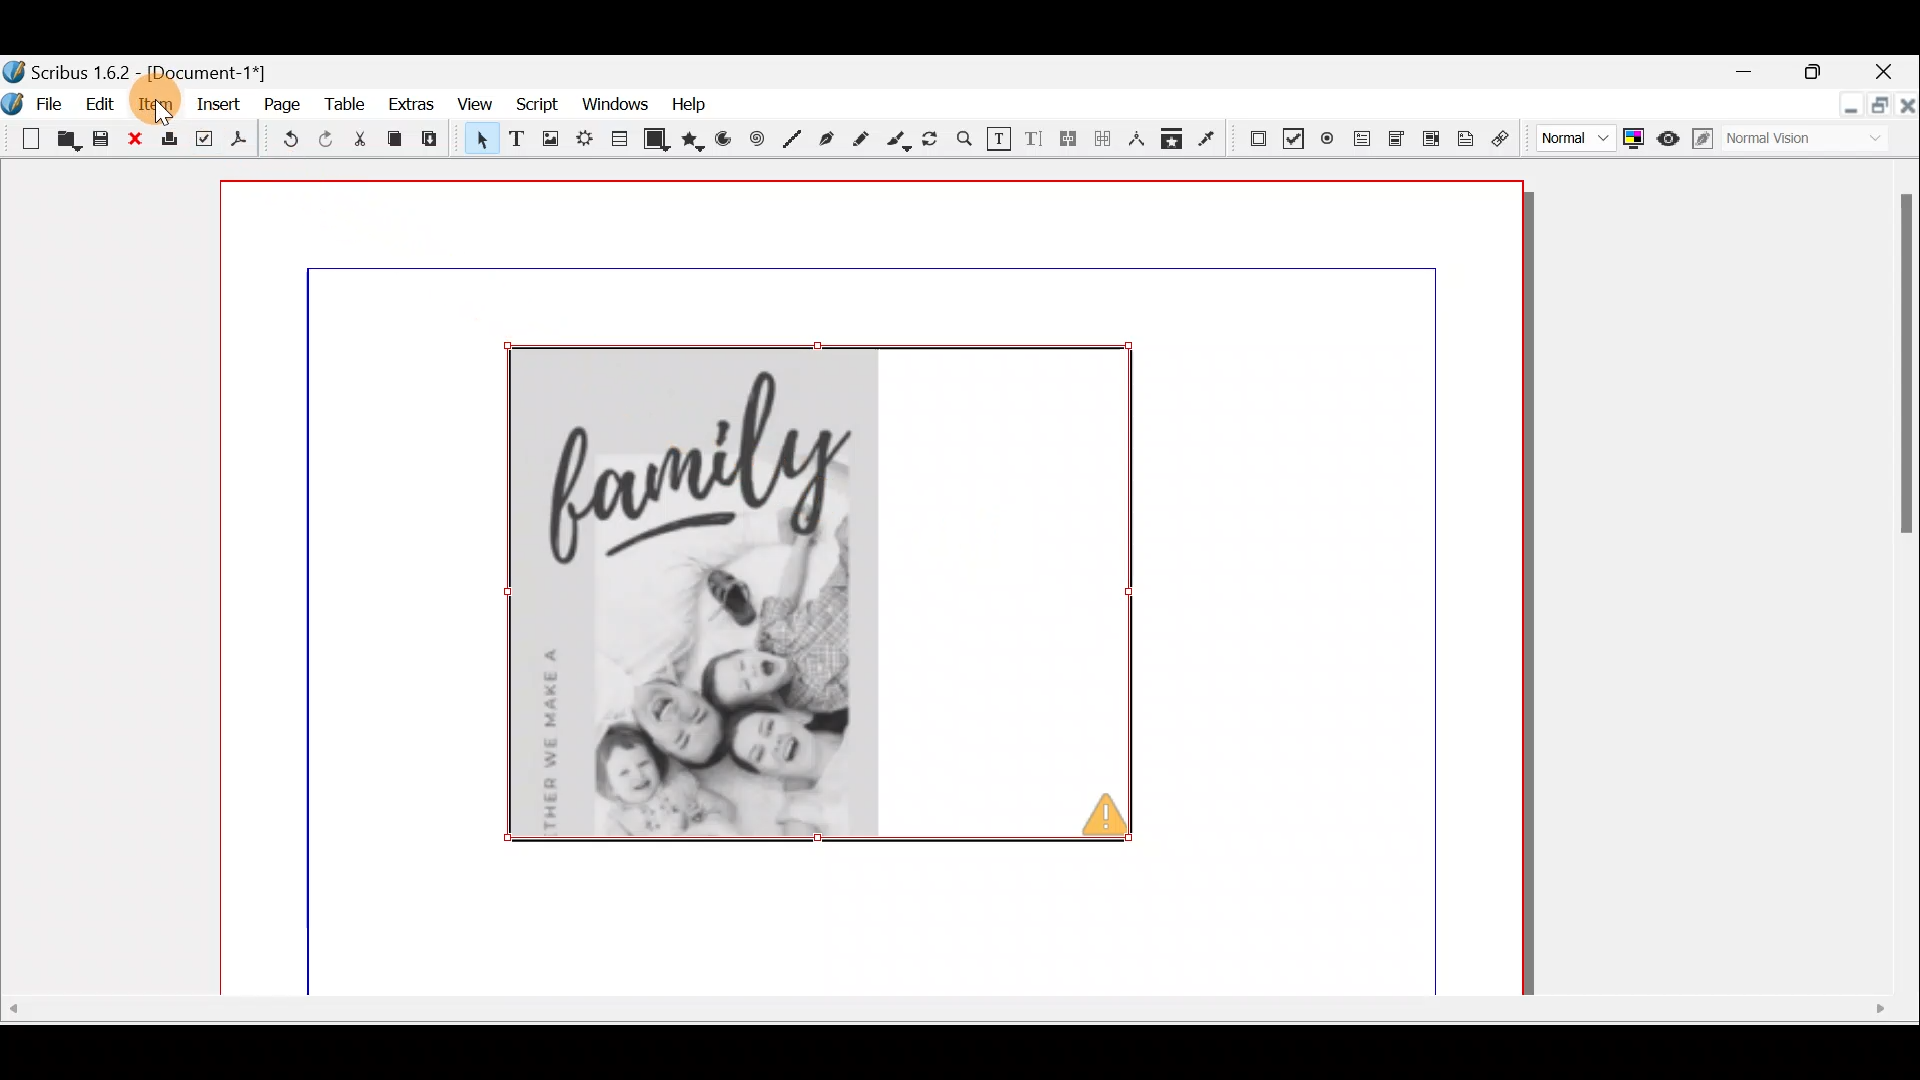 This screenshot has width=1920, height=1080. Describe the element at coordinates (550, 140) in the screenshot. I see `Image frame` at that location.